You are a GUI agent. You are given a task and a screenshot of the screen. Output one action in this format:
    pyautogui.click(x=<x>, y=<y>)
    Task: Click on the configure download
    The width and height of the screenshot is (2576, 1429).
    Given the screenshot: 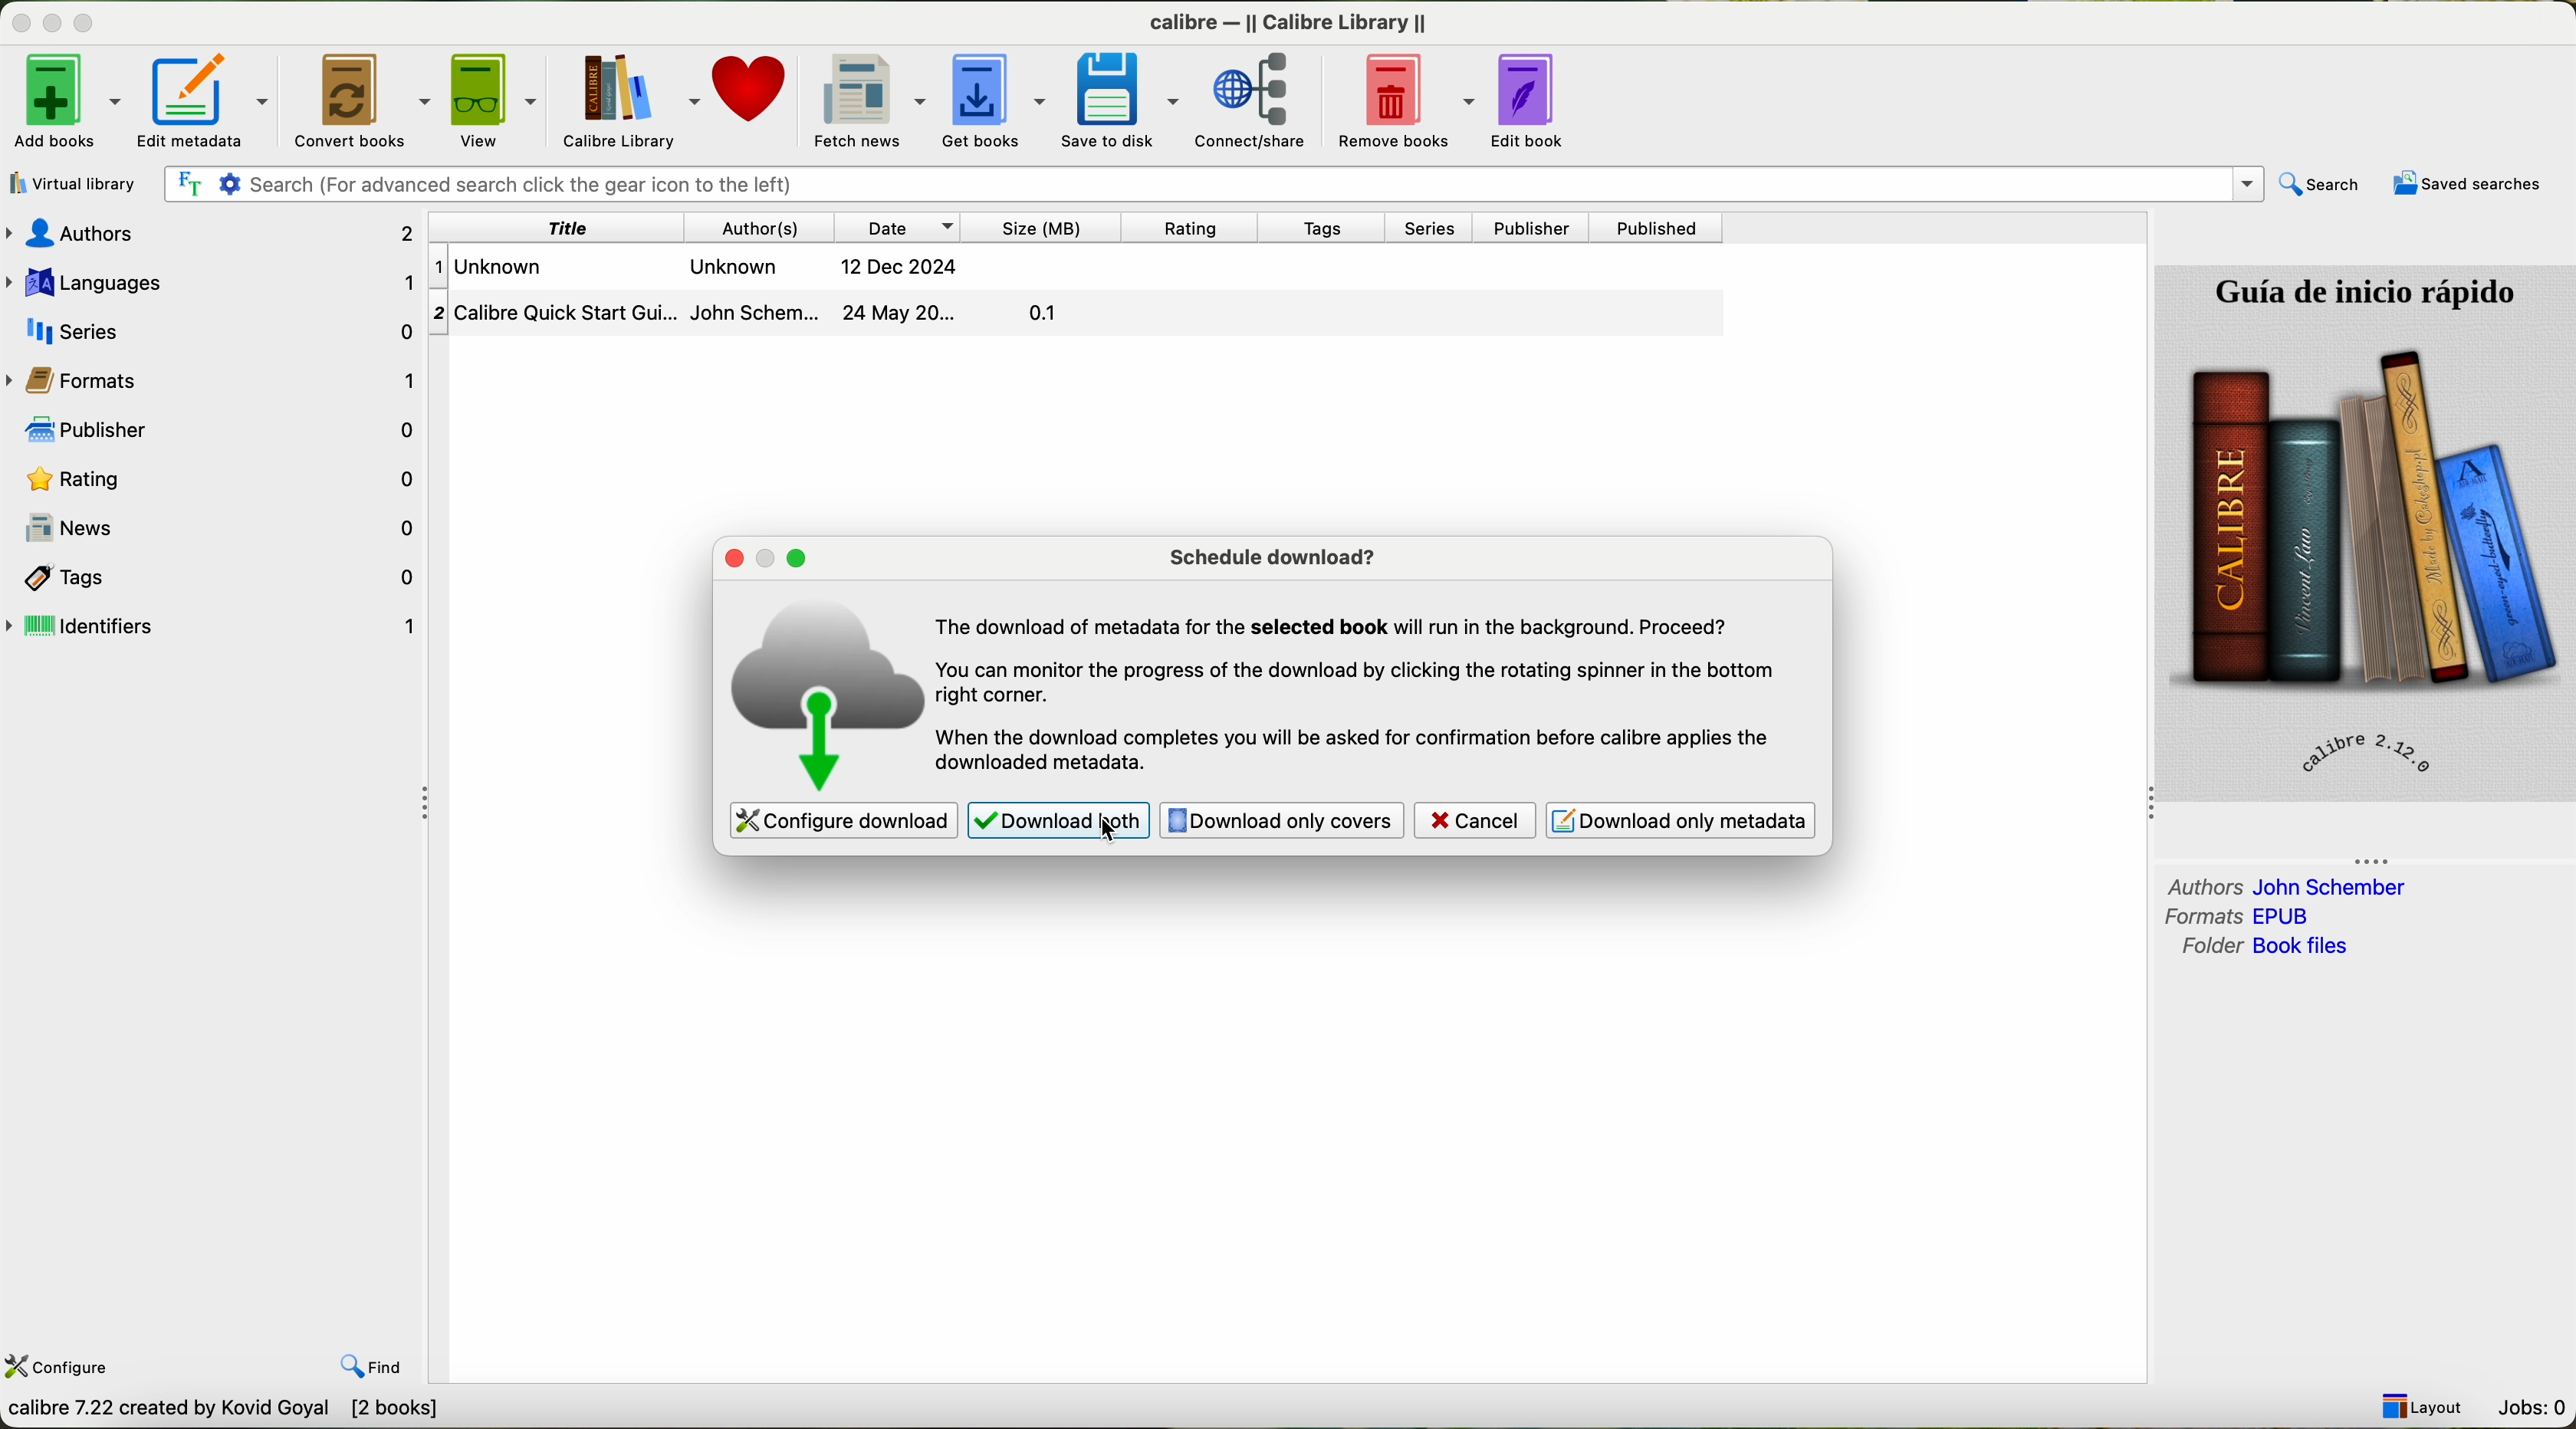 What is the action you would take?
    pyautogui.click(x=842, y=822)
    